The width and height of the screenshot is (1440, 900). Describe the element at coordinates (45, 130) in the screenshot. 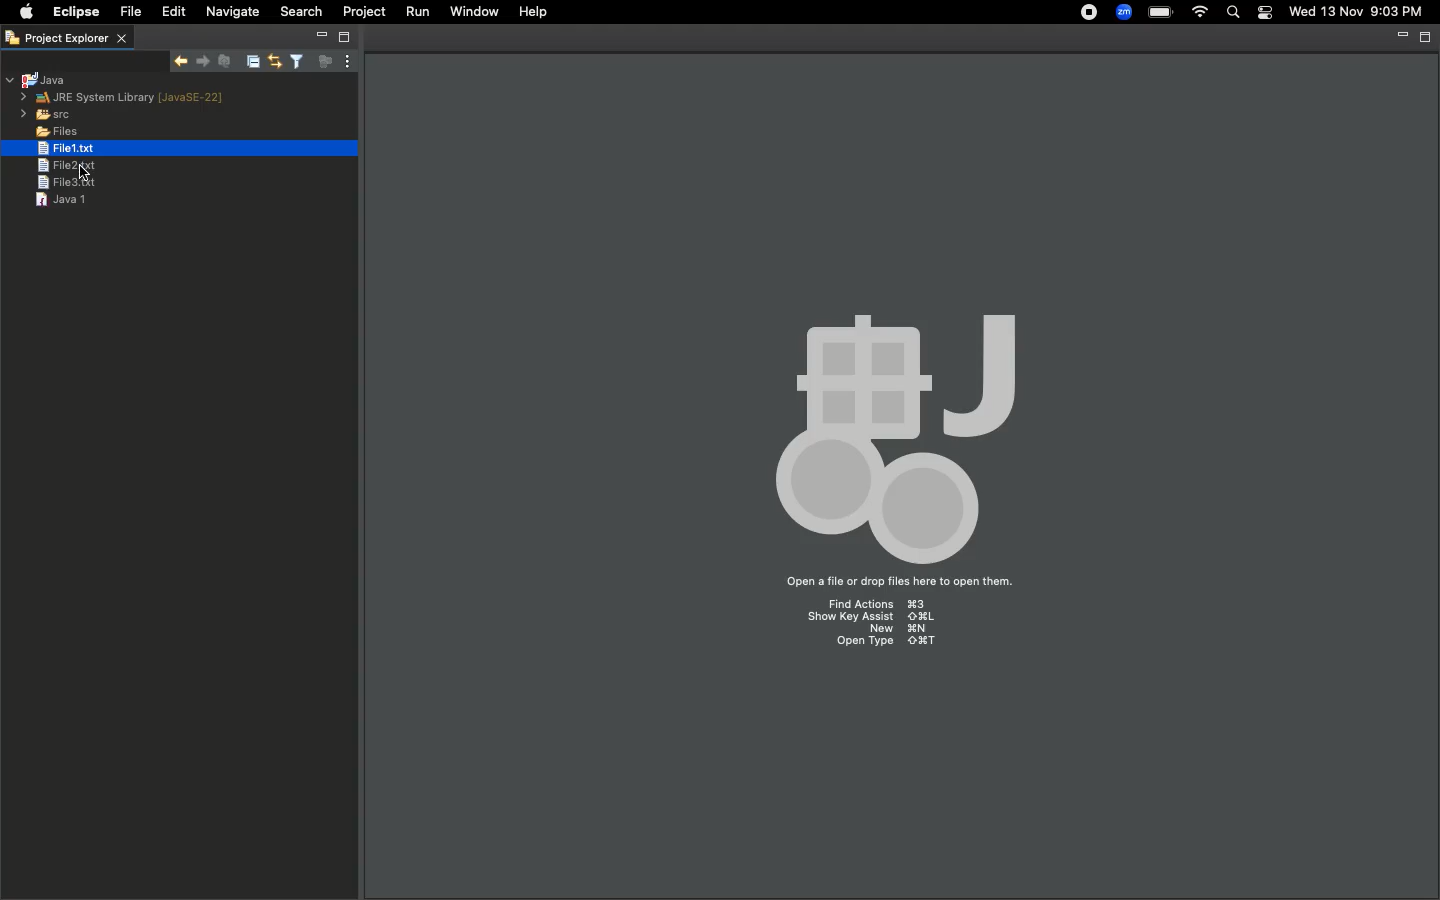

I see `Files` at that location.